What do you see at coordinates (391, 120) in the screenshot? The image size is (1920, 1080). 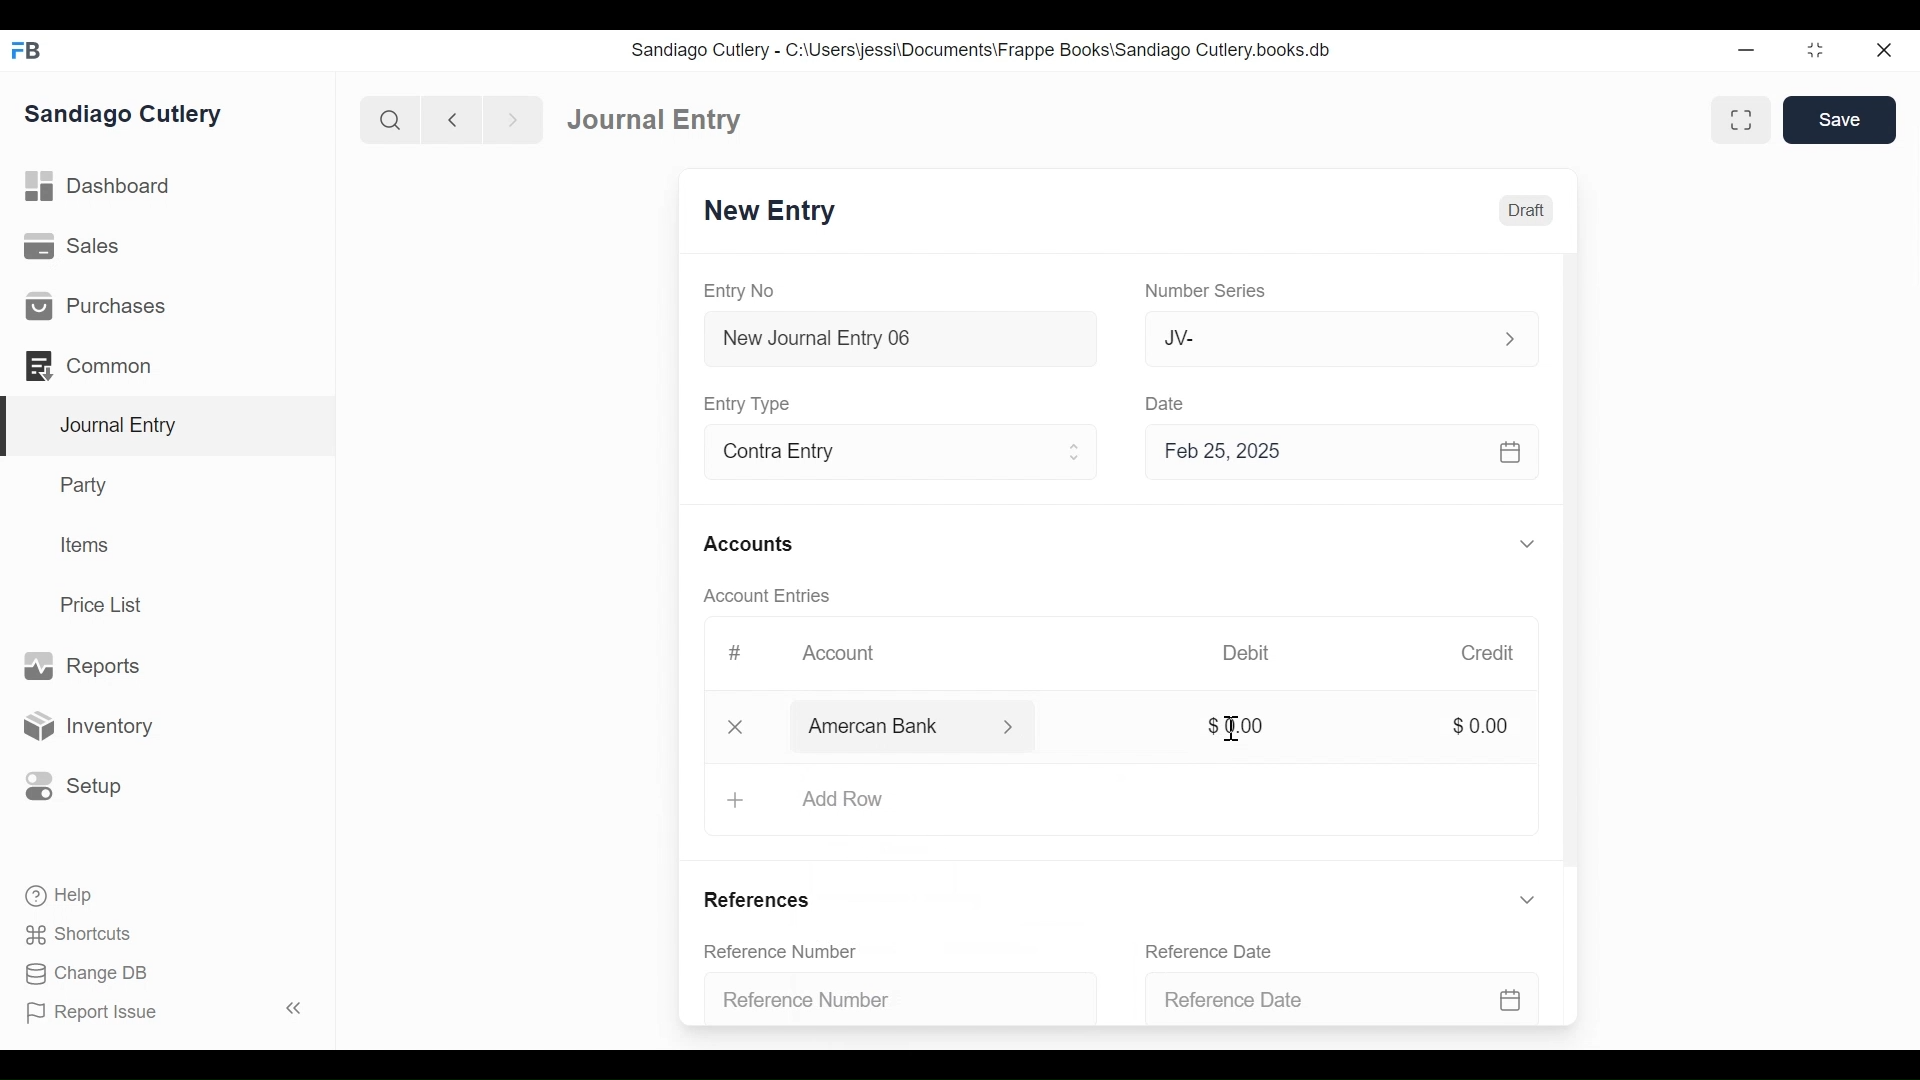 I see `Search` at bounding box center [391, 120].